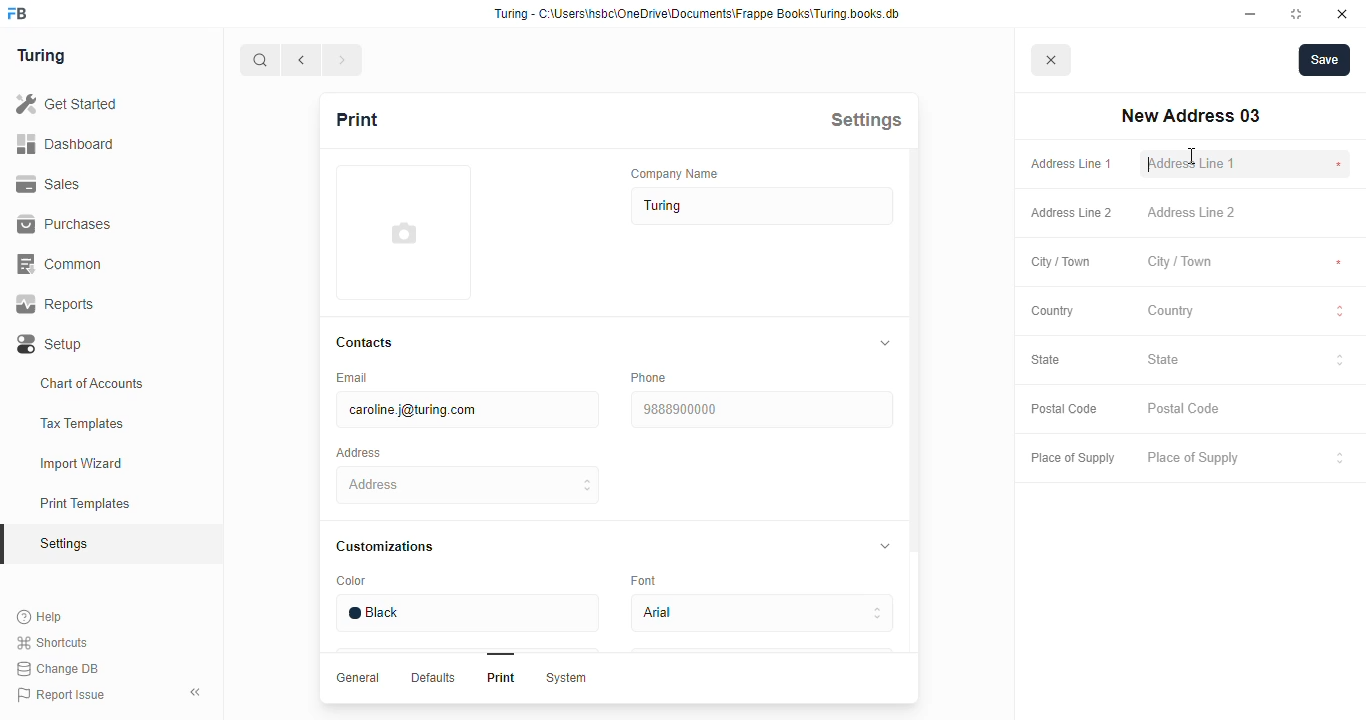 The image size is (1366, 720). I want to click on print templates, so click(85, 503).